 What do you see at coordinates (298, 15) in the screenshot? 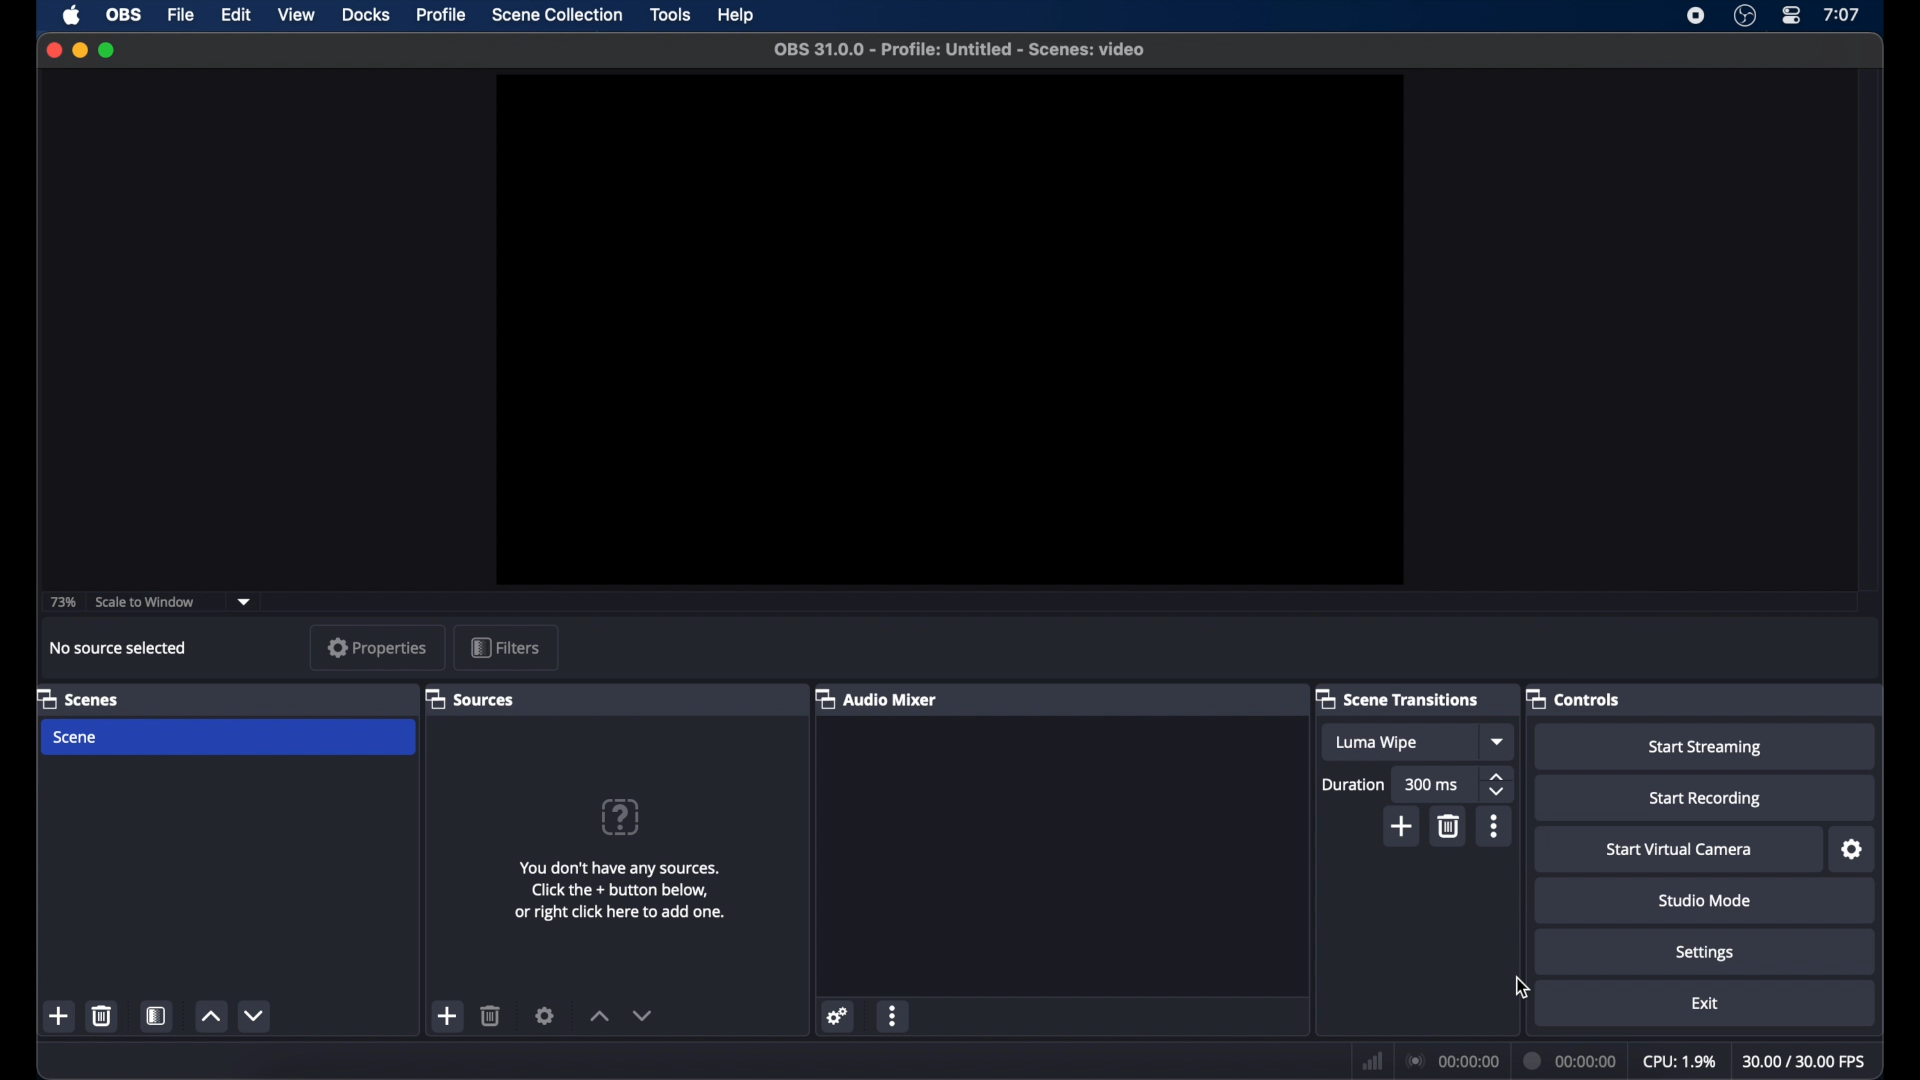
I see `view` at bounding box center [298, 15].